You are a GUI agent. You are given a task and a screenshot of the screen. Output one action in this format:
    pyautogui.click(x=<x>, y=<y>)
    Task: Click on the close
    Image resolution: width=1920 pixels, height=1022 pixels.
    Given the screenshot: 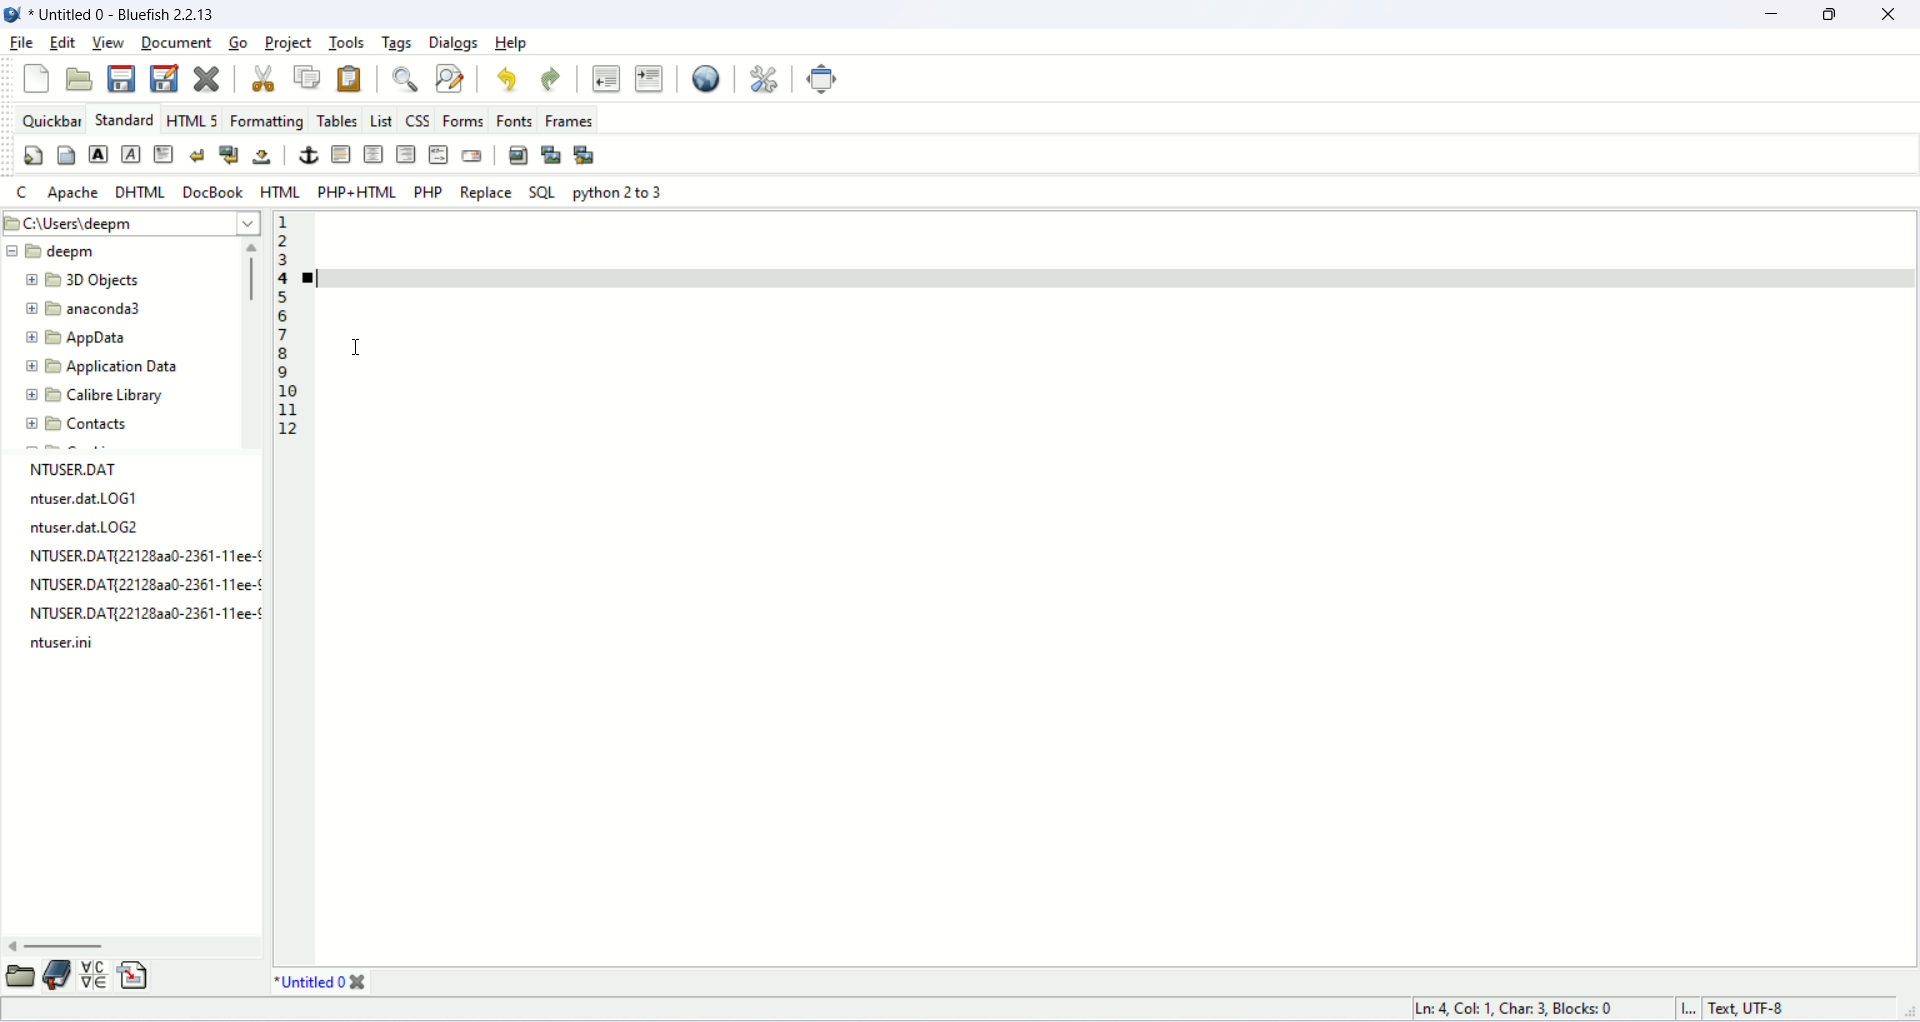 What is the action you would take?
    pyautogui.click(x=360, y=983)
    